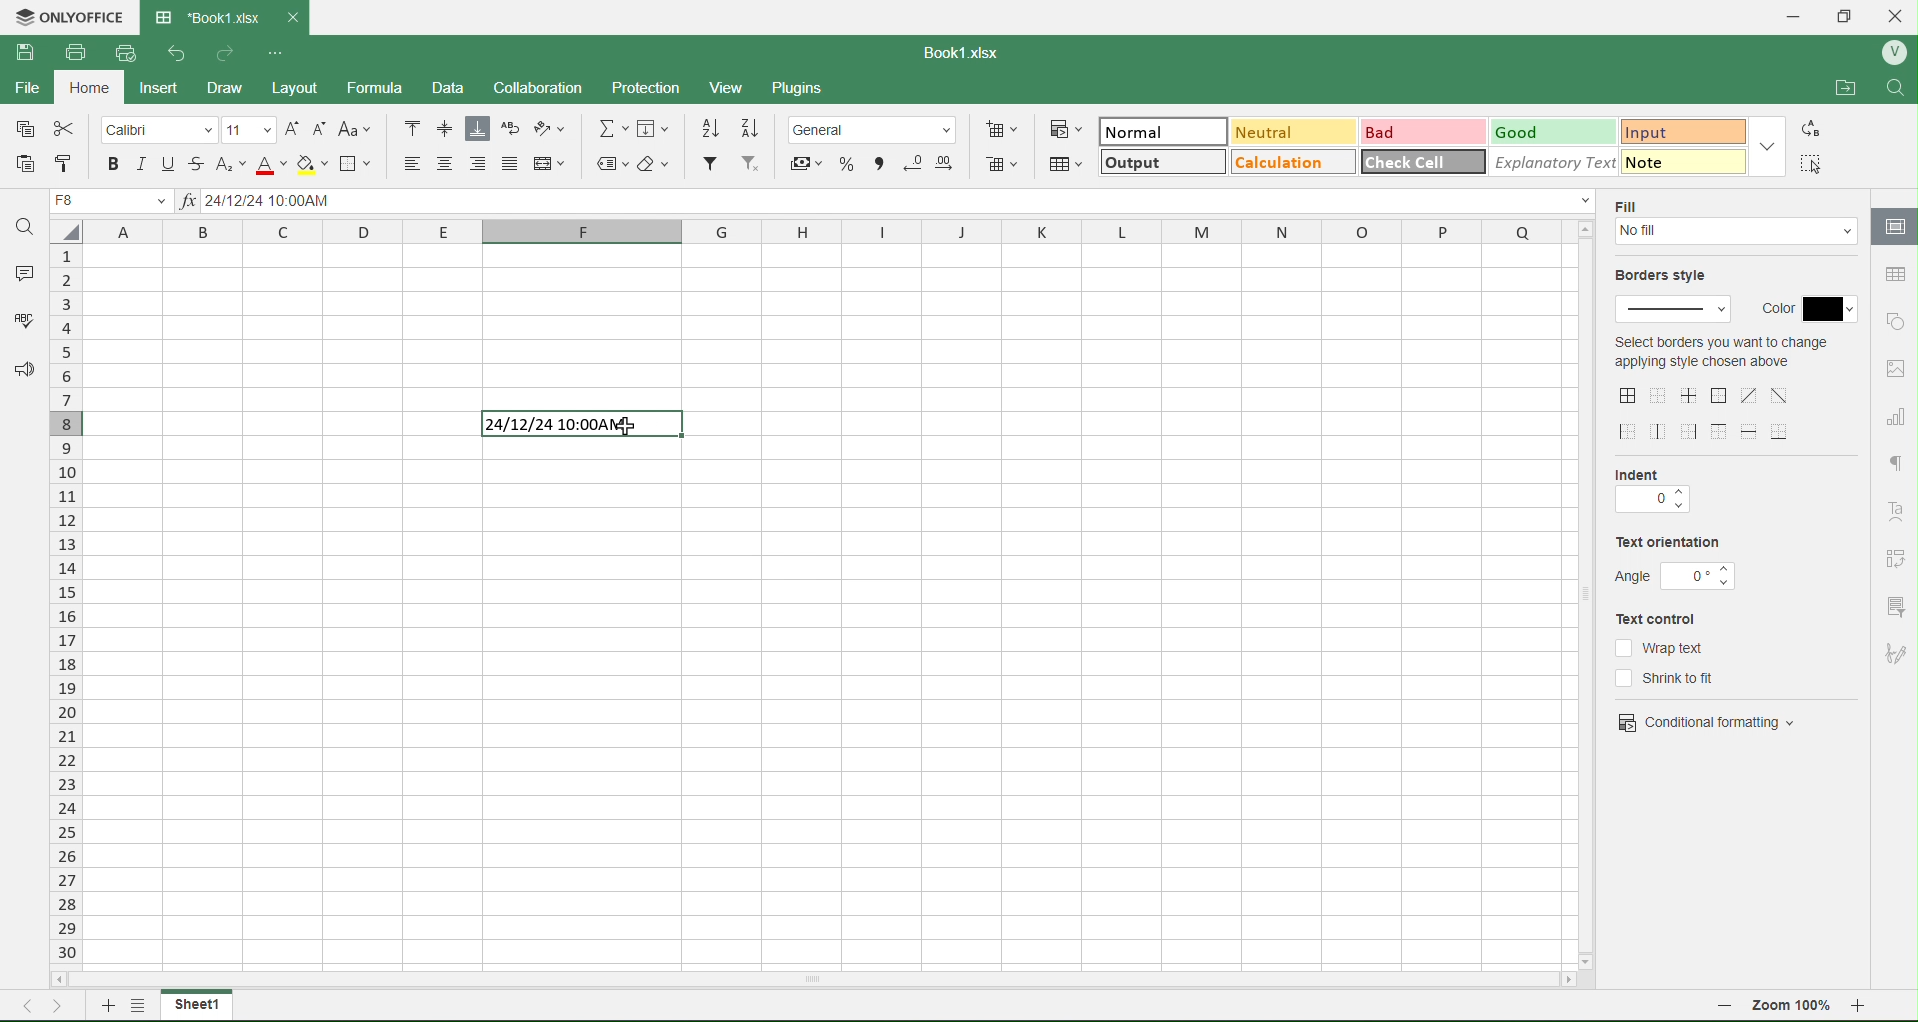 The height and width of the screenshot is (1022, 1918). What do you see at coordinates (1660, 129) in the screenshot?
I see `input` at bounding box center [1660, 129].